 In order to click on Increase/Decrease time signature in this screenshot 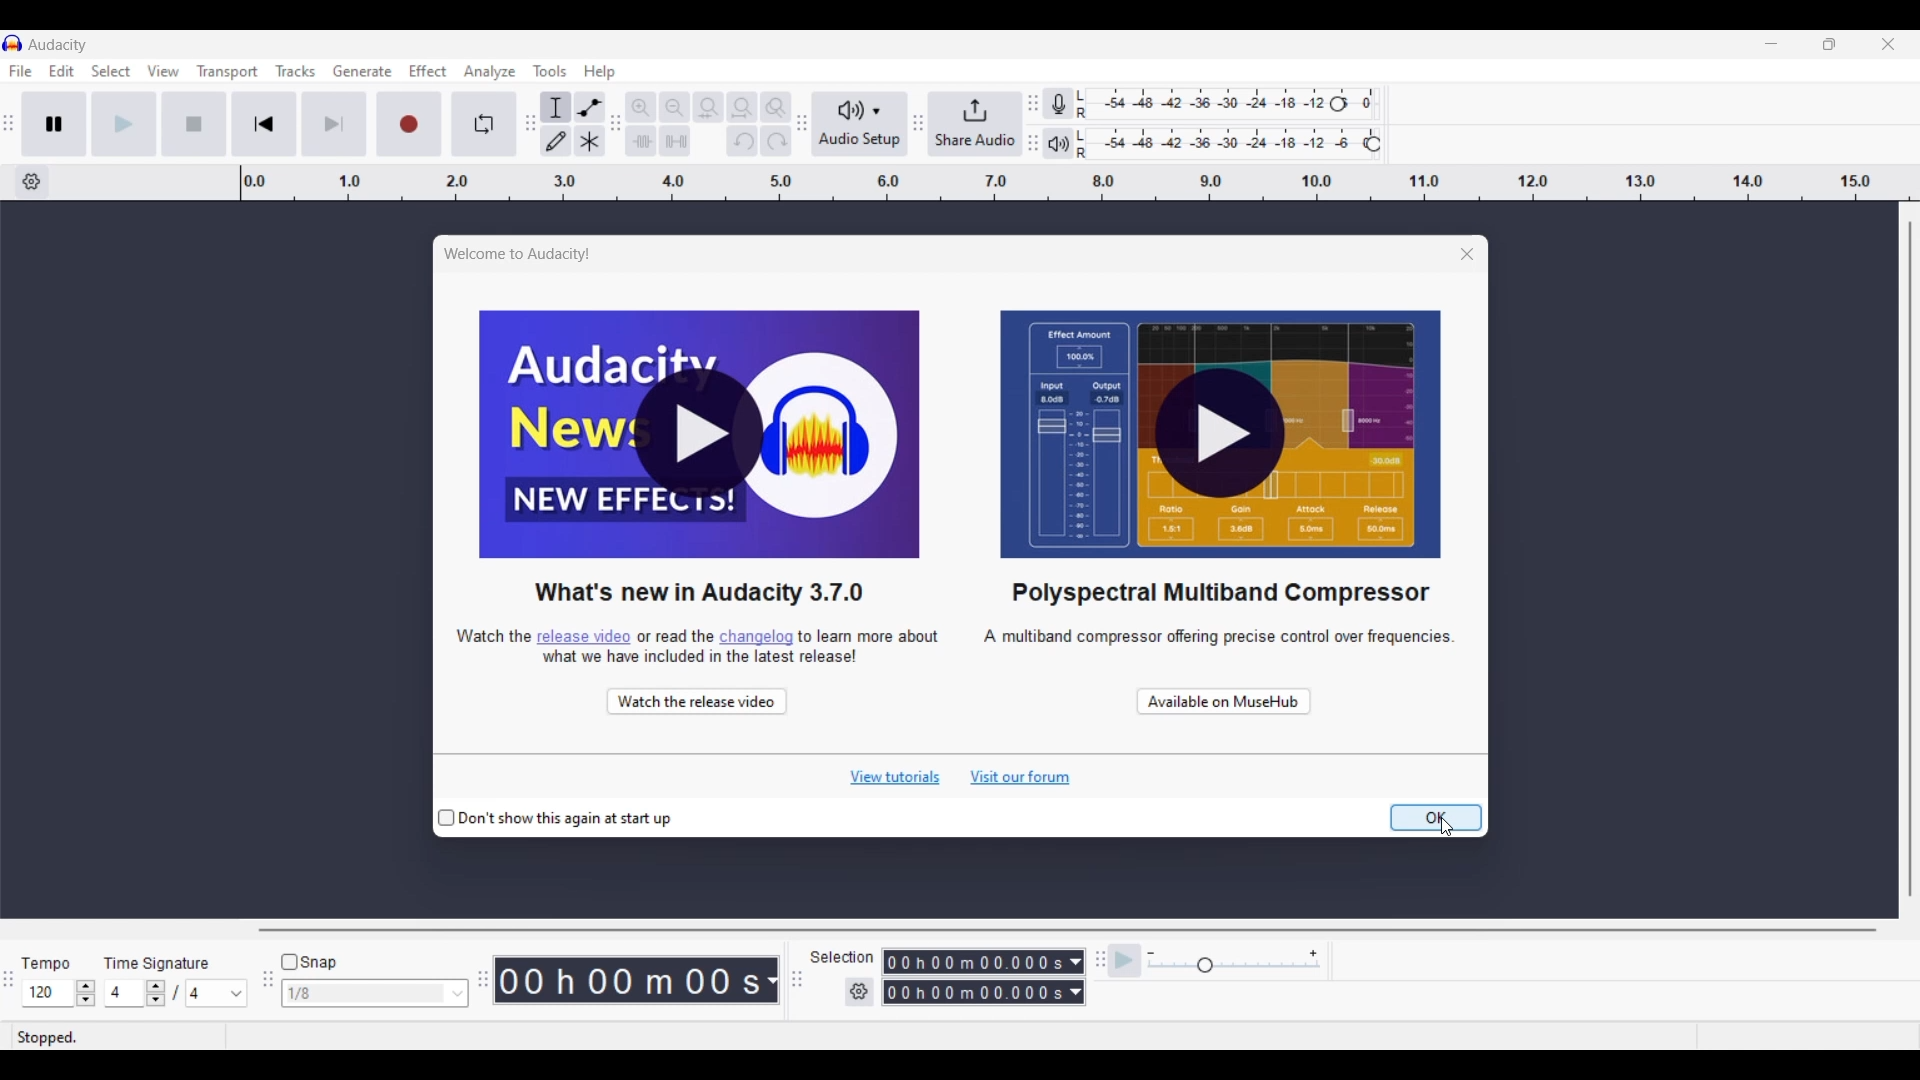, I will do `click(156, 994)`.